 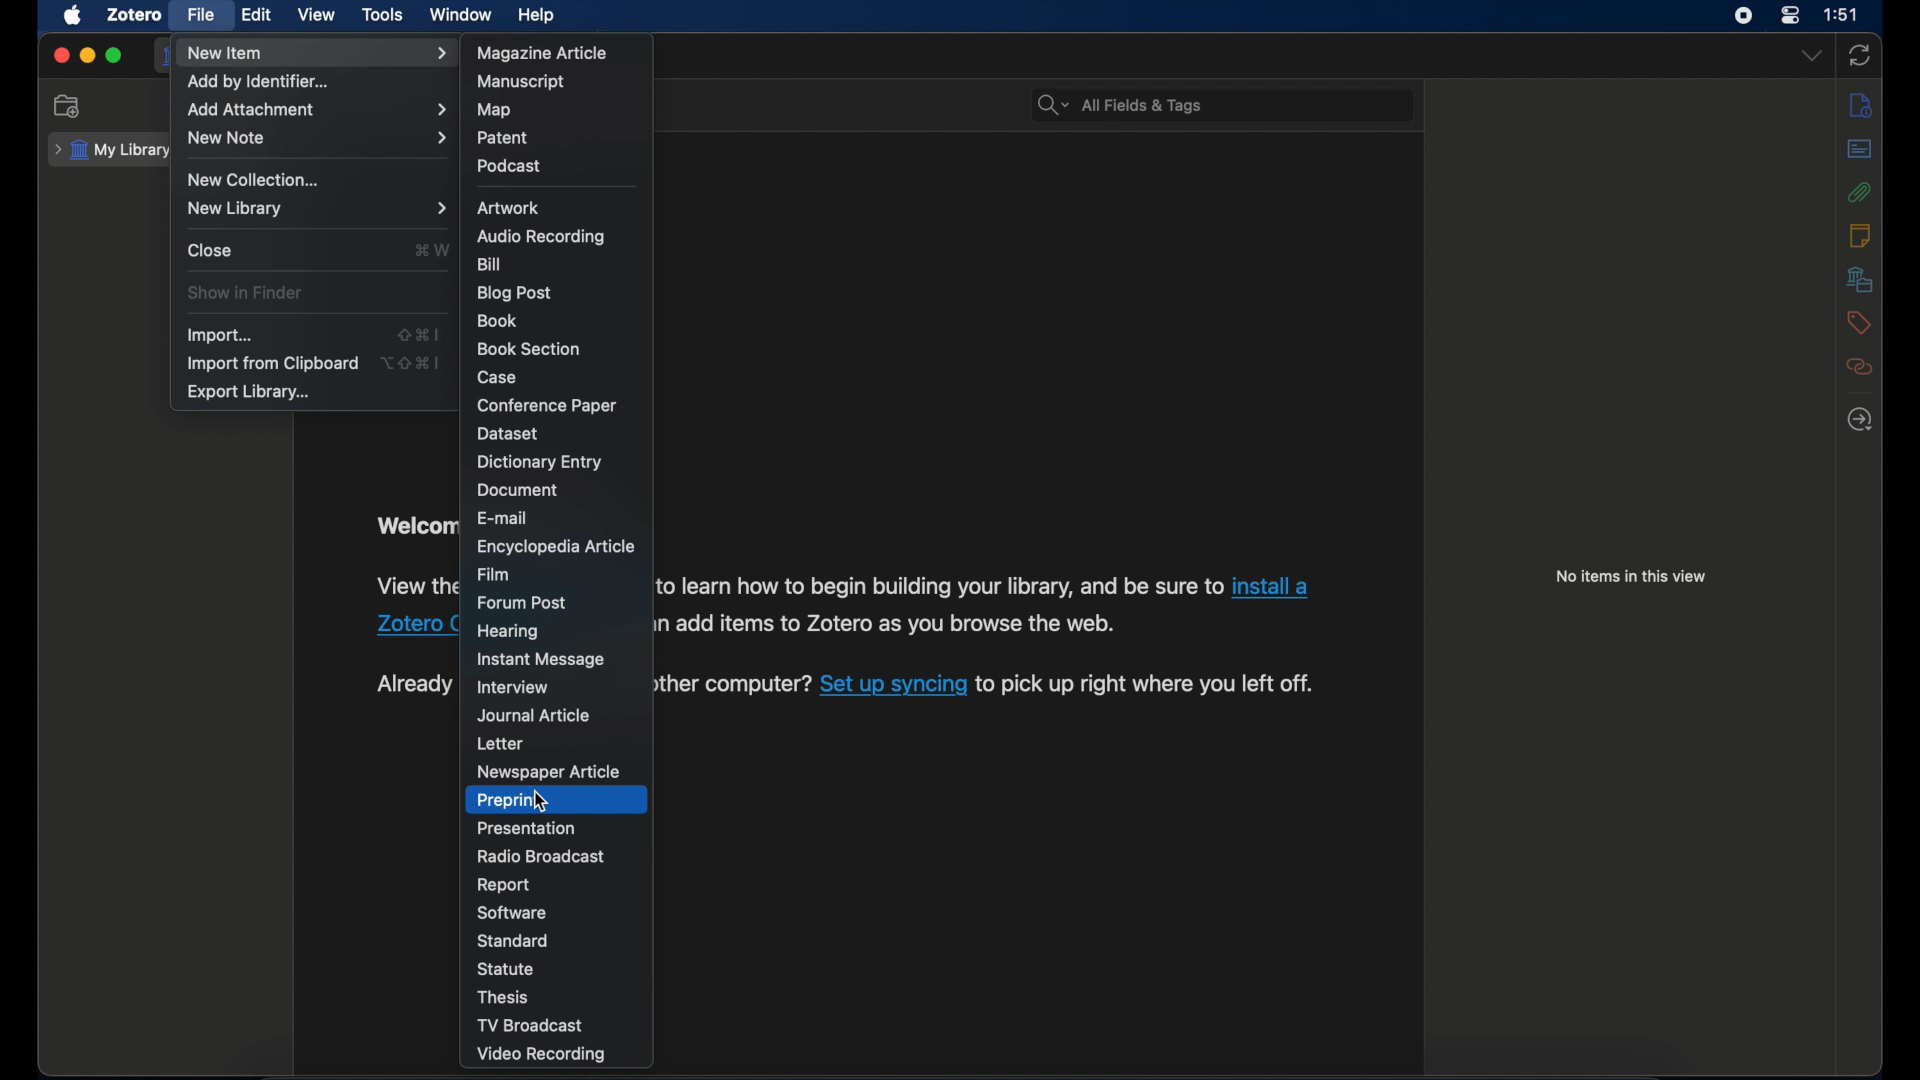 I want to click on show in finder, so click(x=244, y=292).